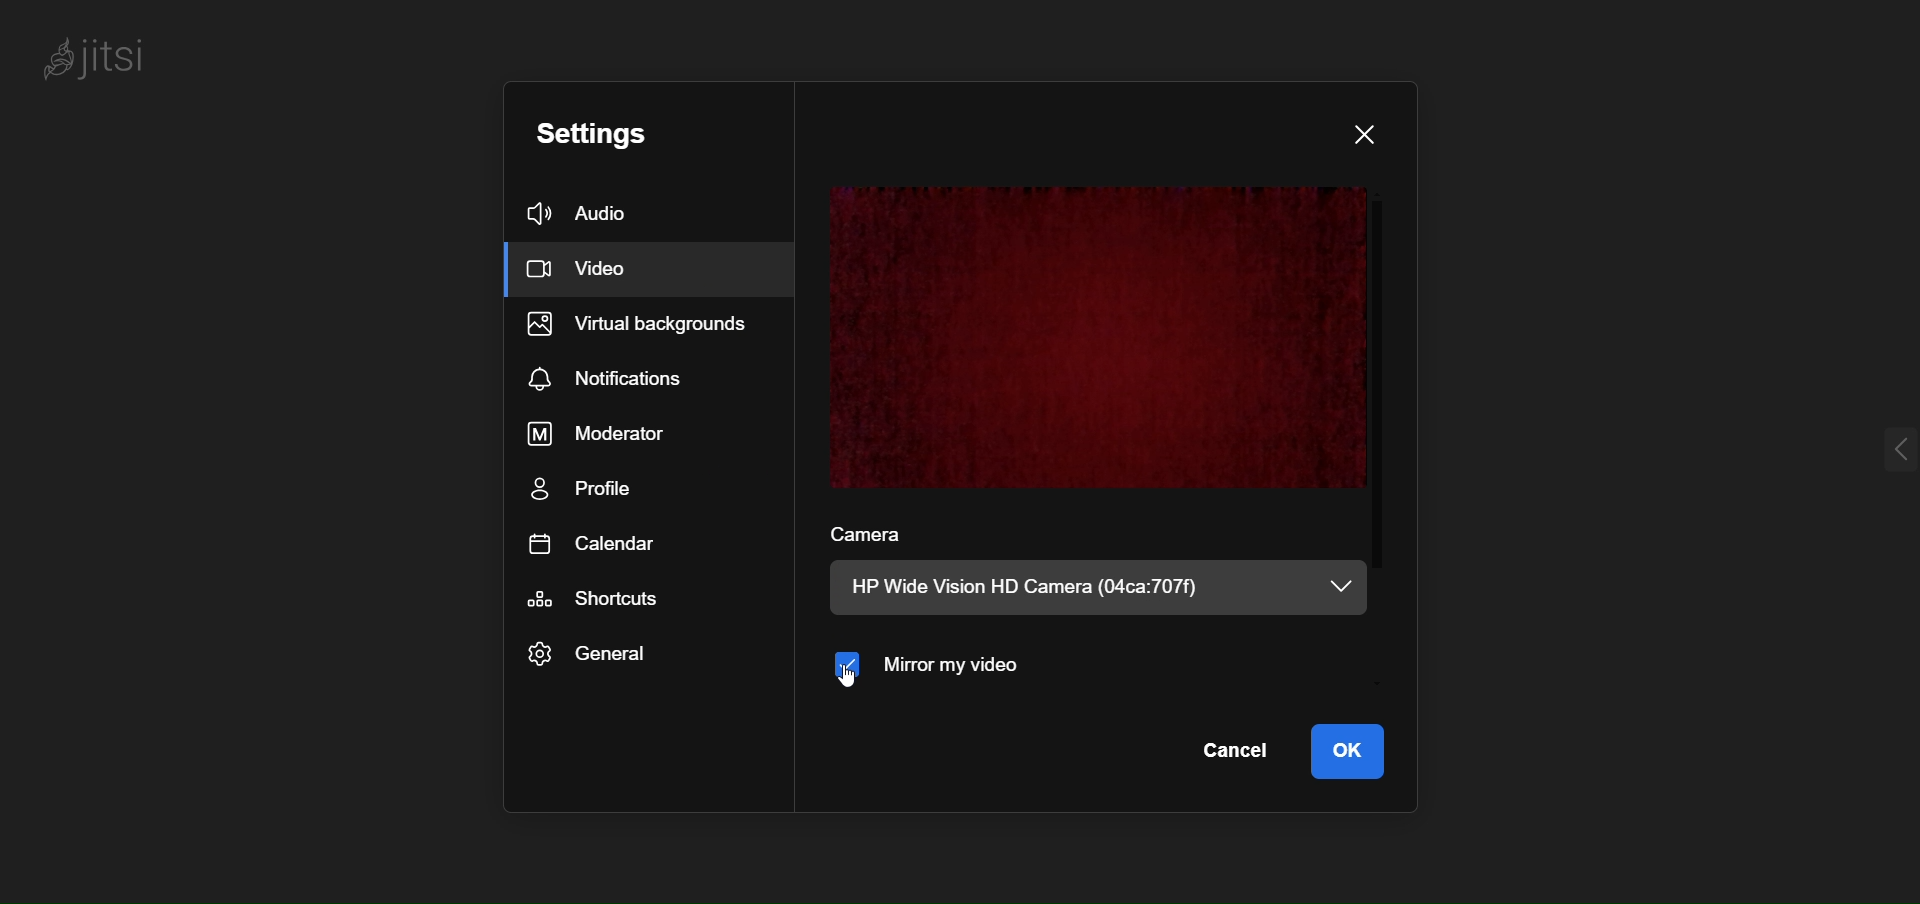 Image resolution: width=1920 pixels, height=904 pixels. Describe the element at coordinates (928, 664) in the screenshot. I see `mirror my video` at that location.